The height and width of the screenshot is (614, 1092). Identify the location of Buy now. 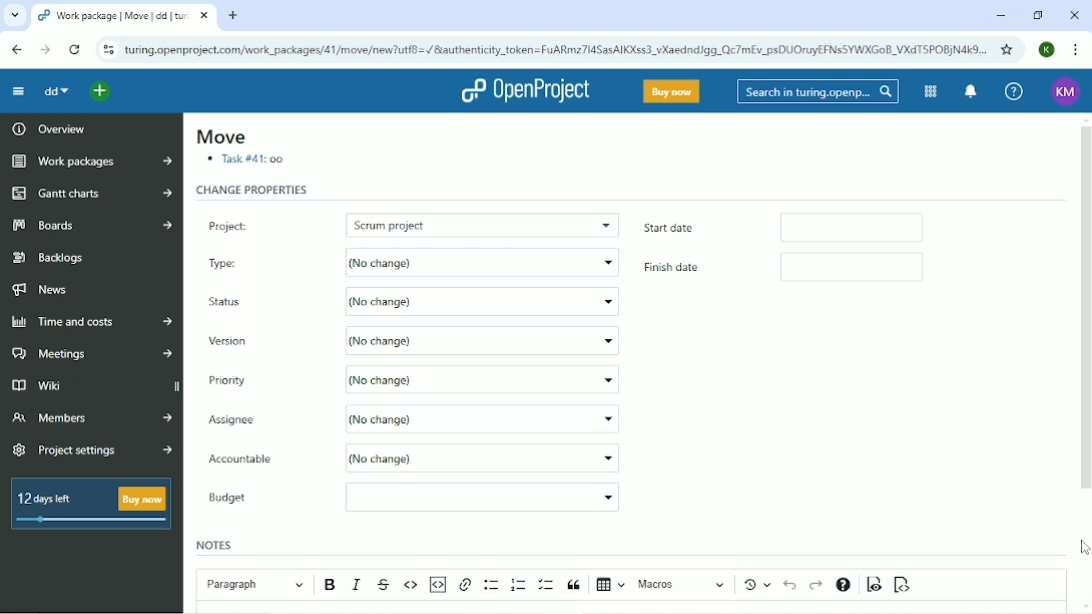
(672, 91).